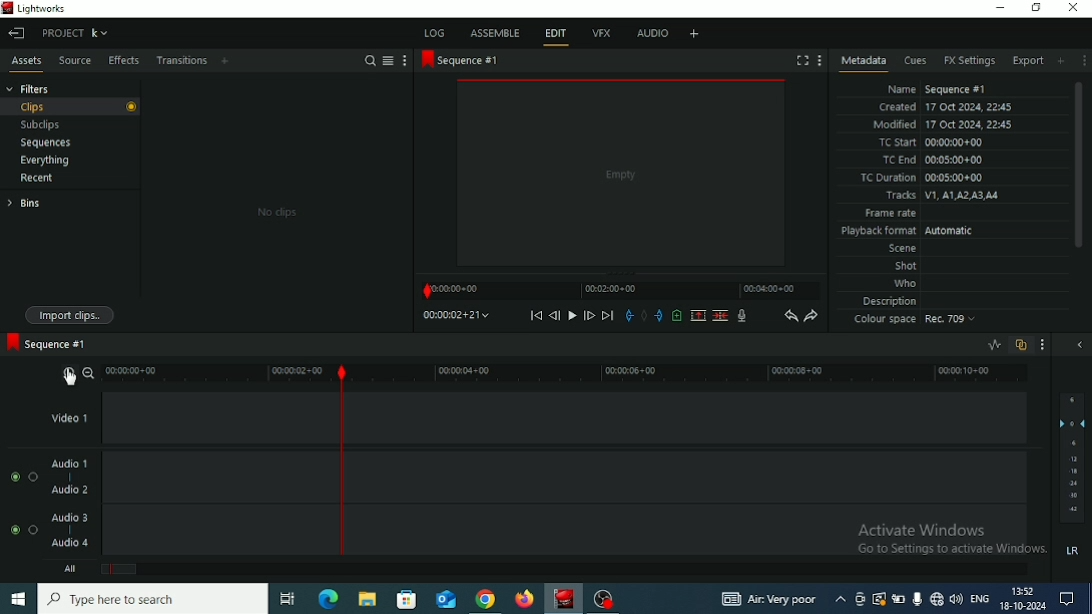  I want to click on Who, so click(906, 284).